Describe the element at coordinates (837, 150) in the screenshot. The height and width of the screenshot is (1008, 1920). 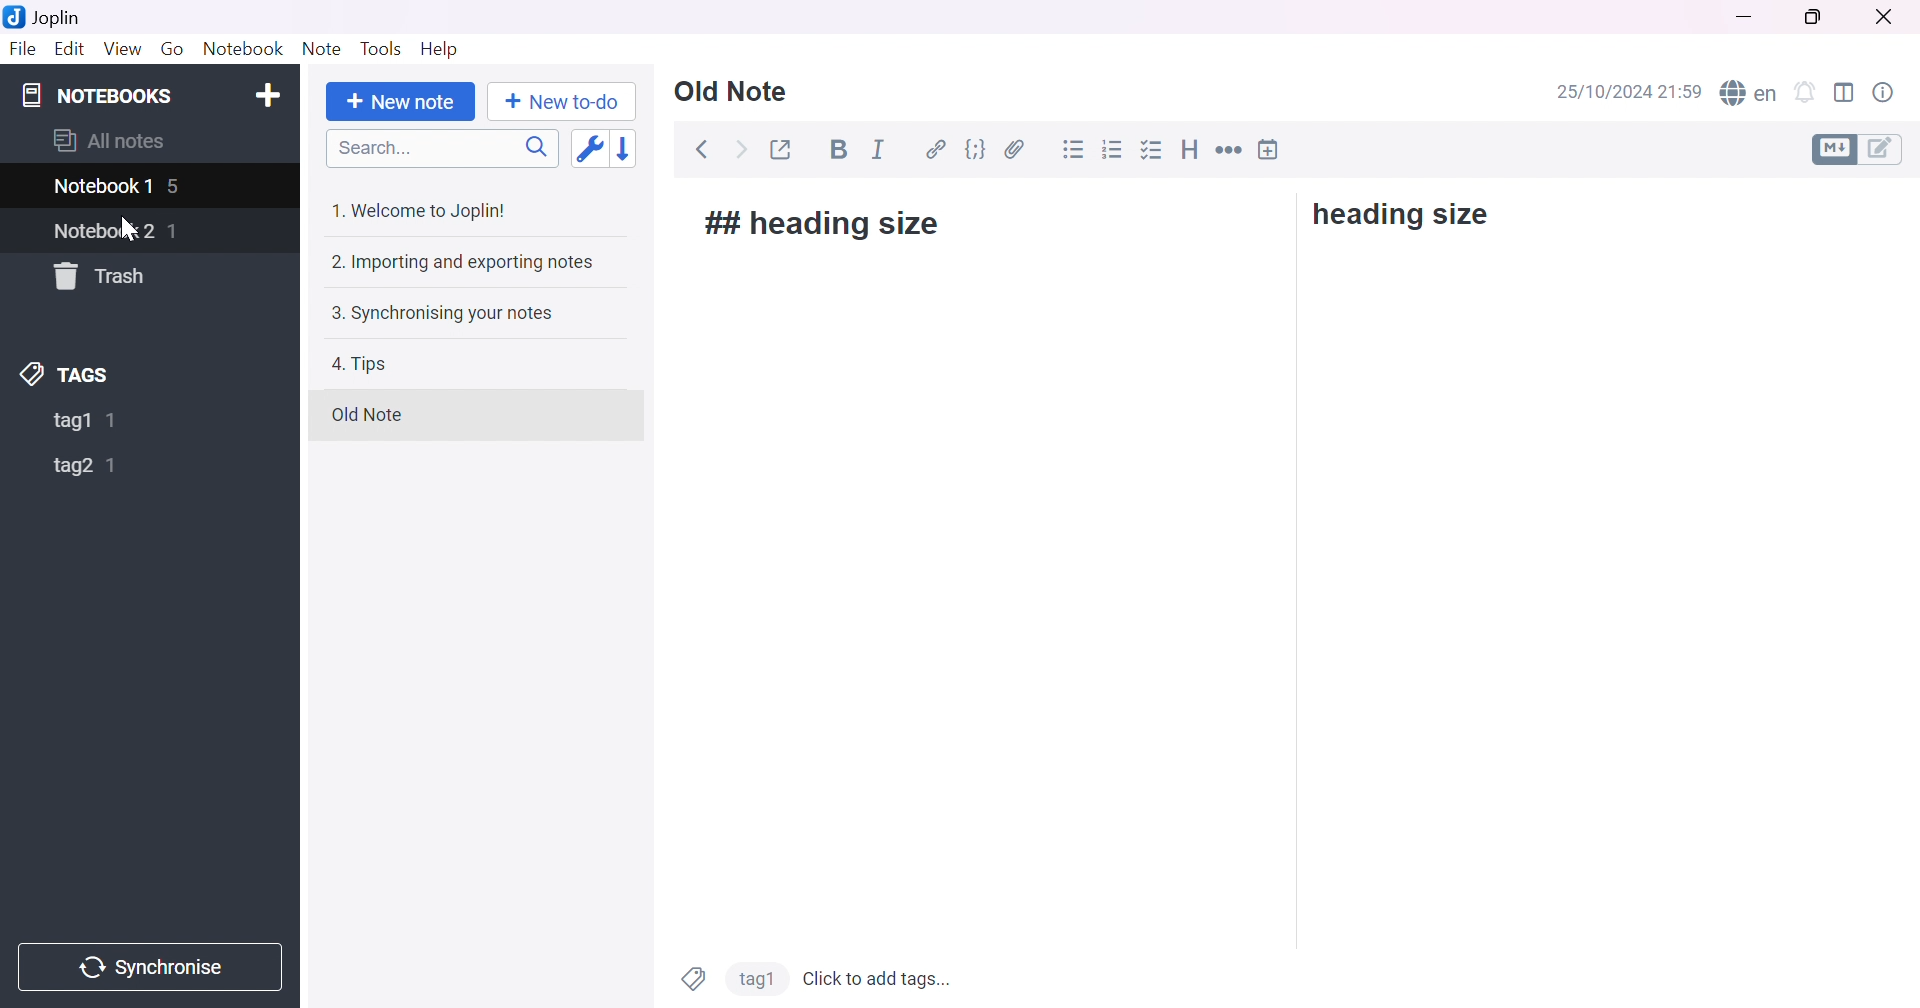
I see `Bold` at that location.